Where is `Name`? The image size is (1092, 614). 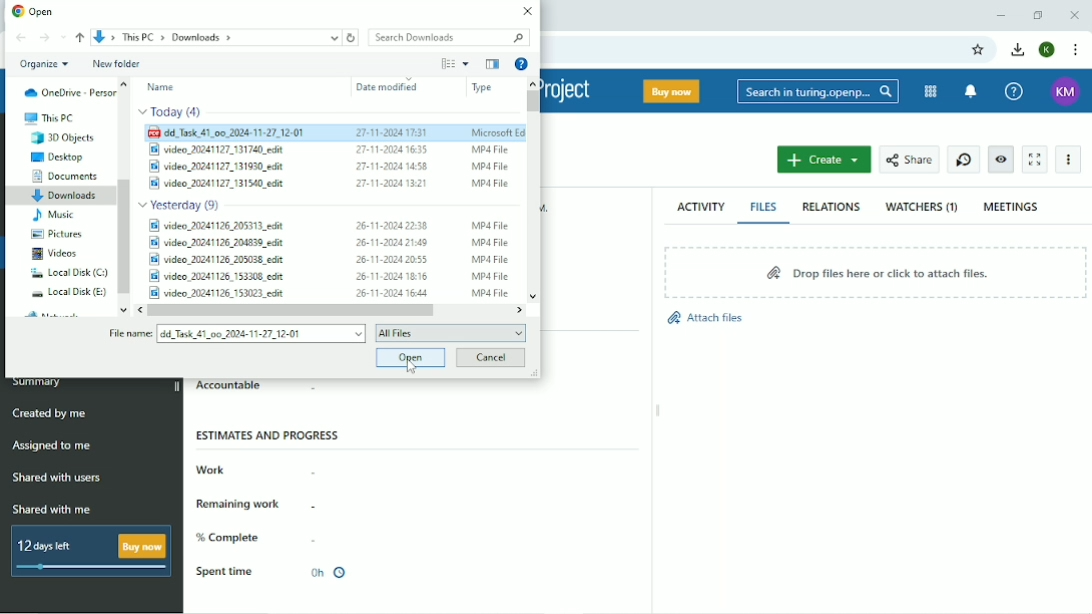
Name is located at coordinates (162, 87).